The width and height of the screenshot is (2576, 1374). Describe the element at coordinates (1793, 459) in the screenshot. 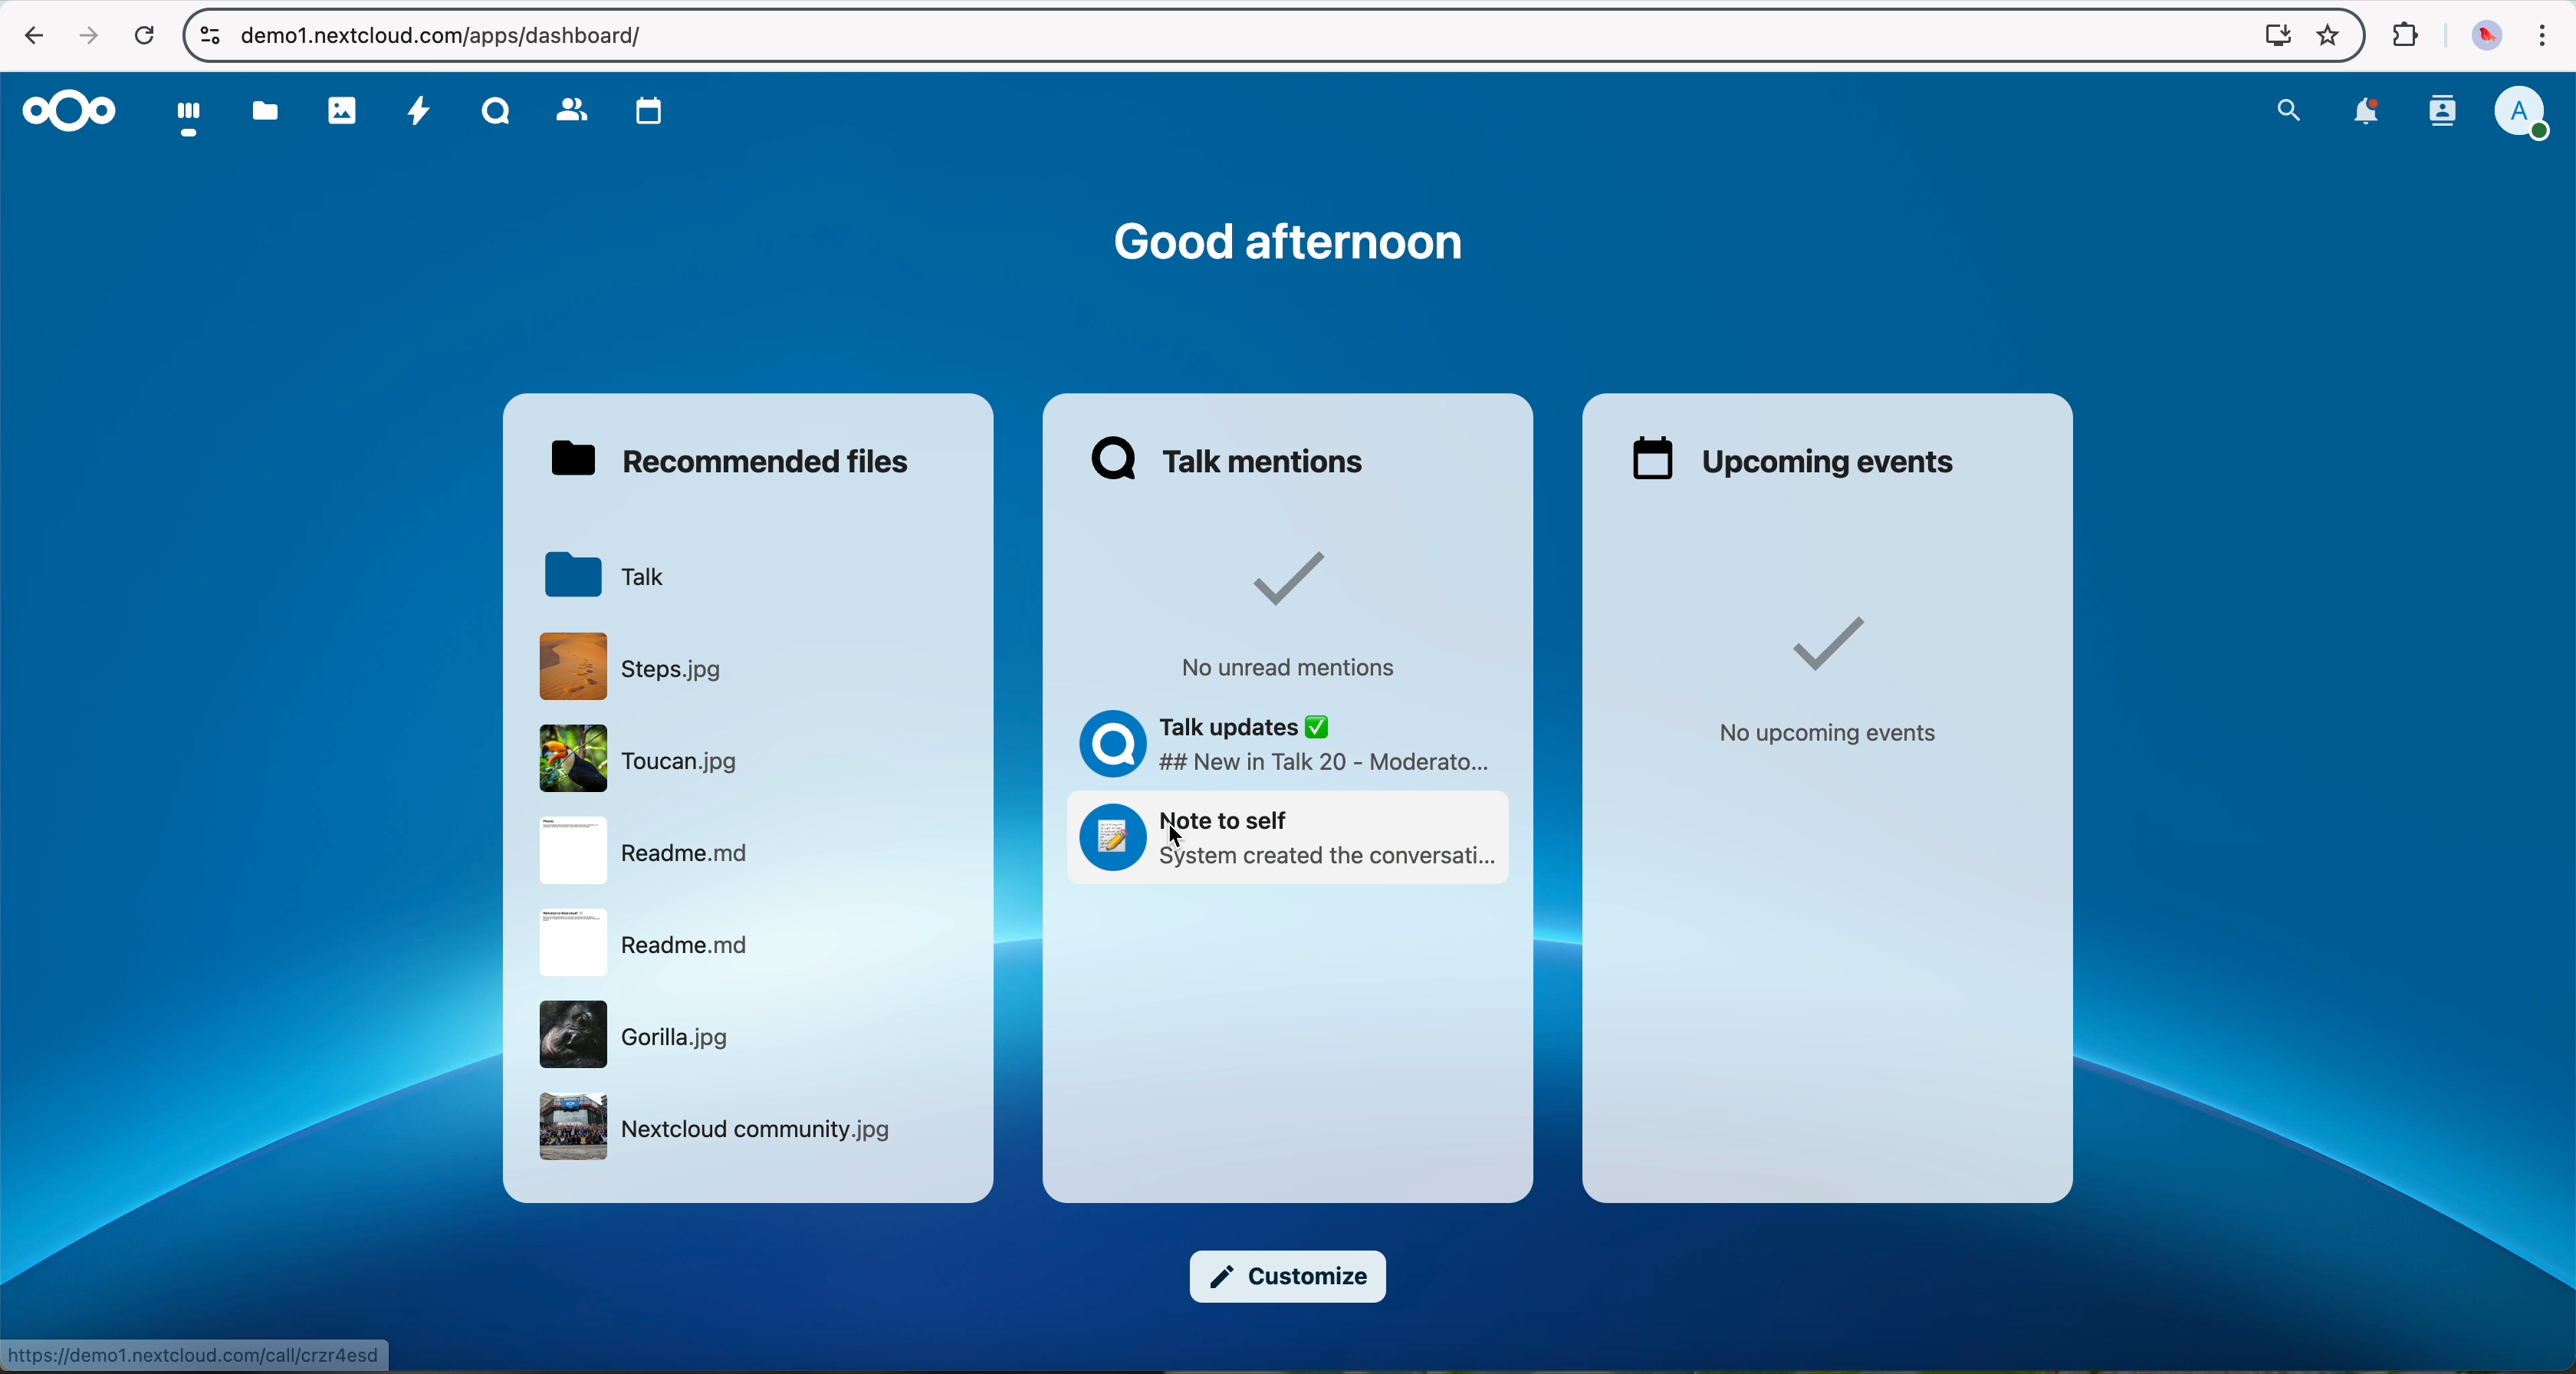

I see `upcoming events` at that location.